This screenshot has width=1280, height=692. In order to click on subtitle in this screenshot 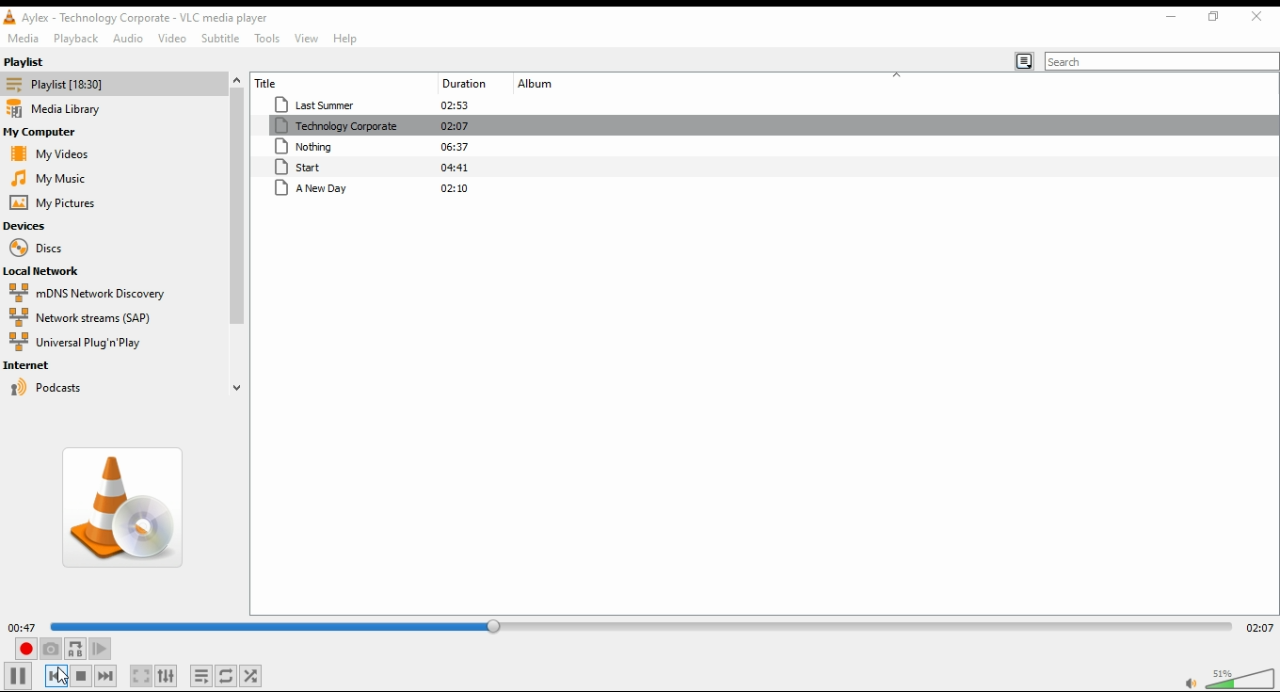, I will do `click(219, 37)`.